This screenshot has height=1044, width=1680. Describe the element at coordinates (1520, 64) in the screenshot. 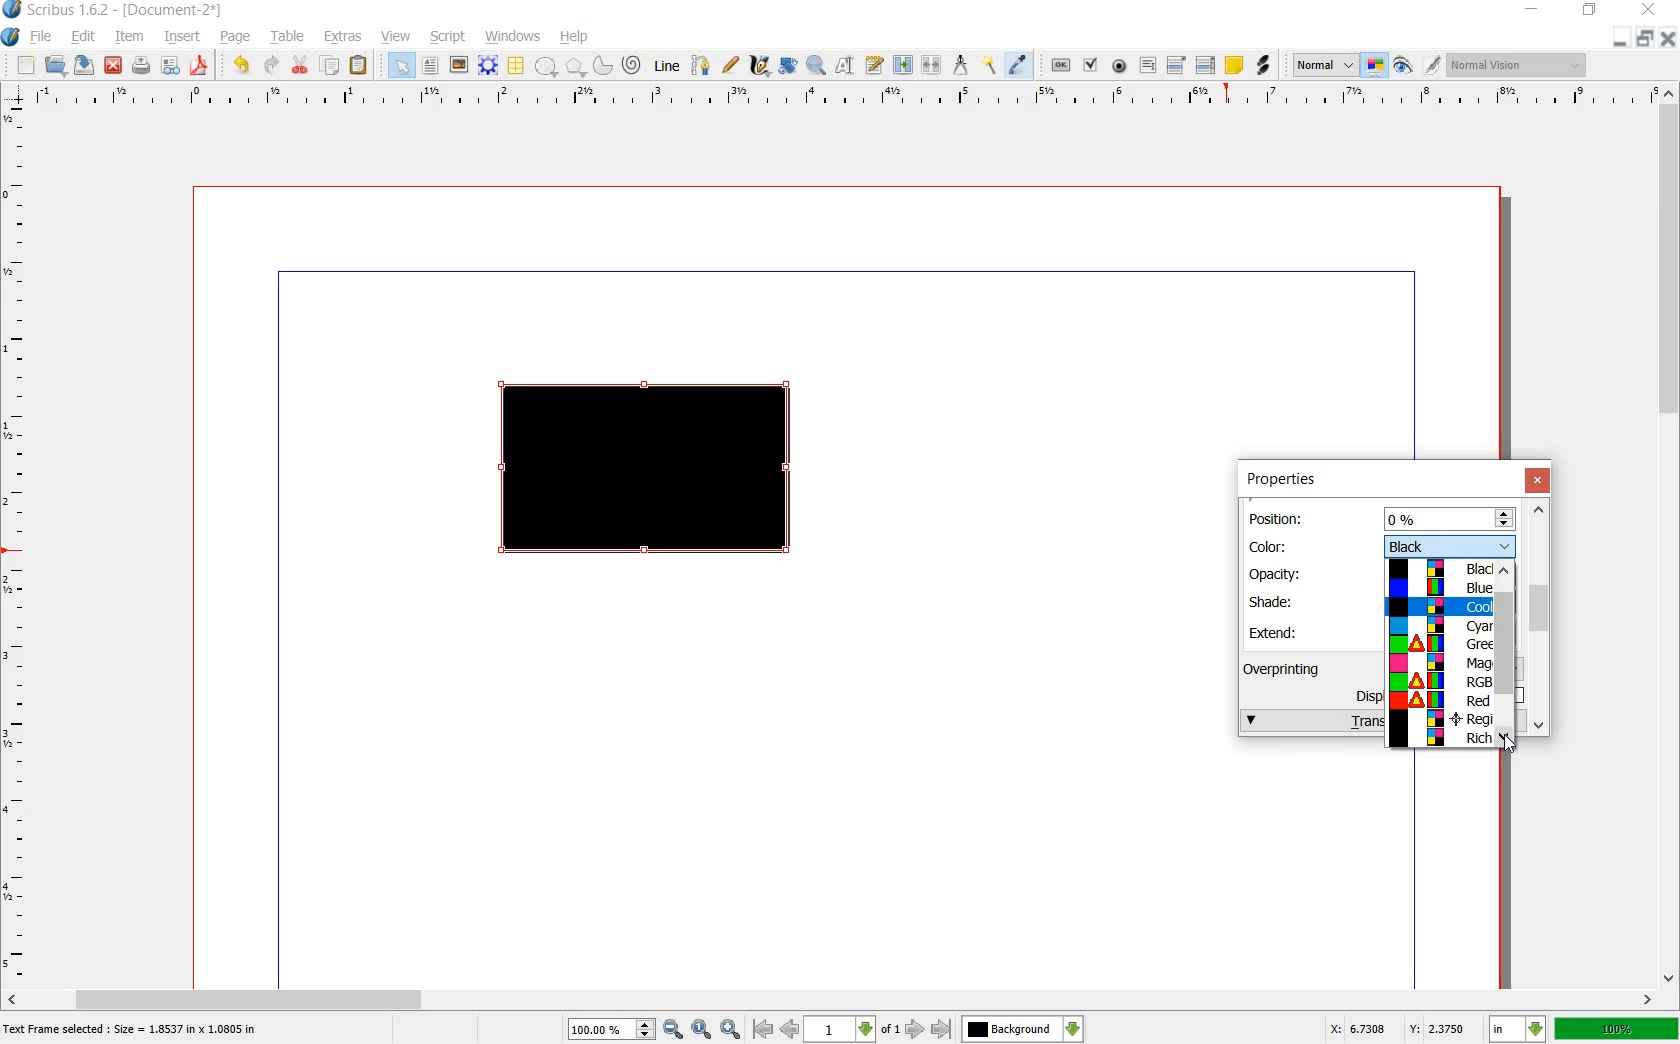

I see `visual appearance of the display` at that location.